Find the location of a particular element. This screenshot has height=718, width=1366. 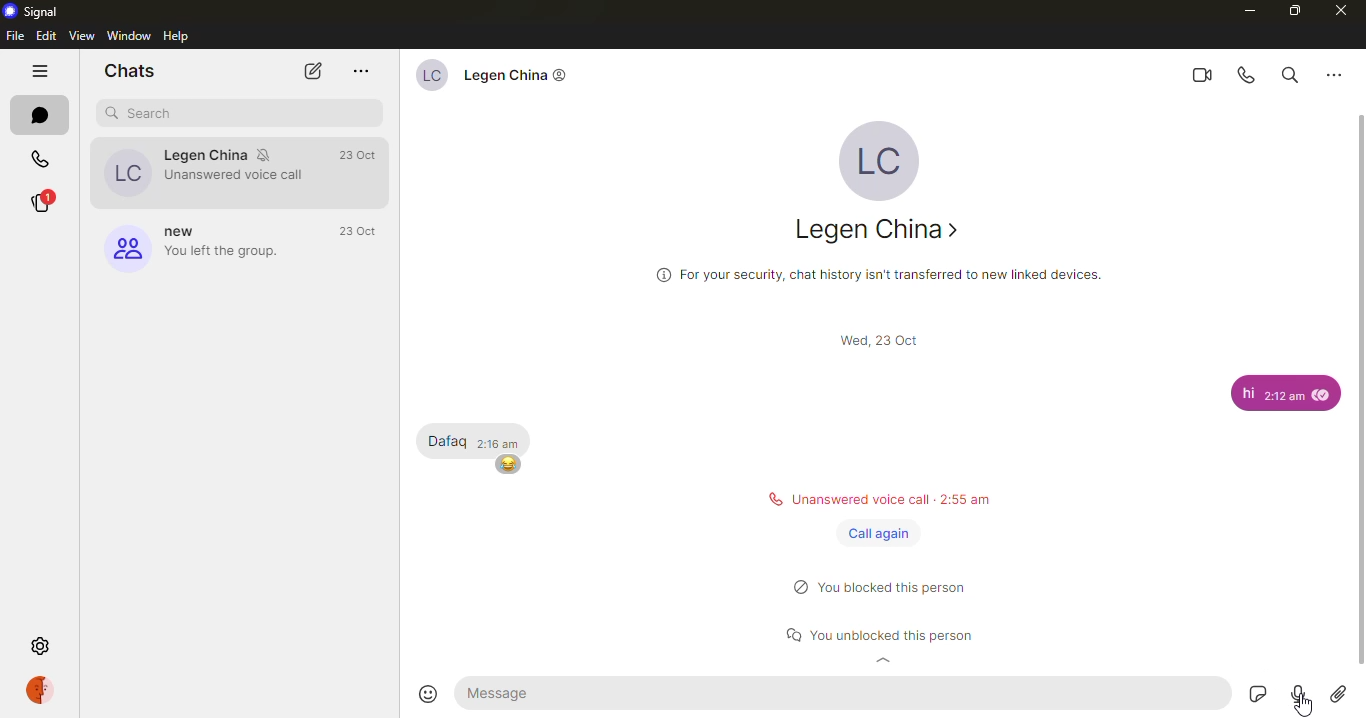

profile pic is located at coordinates (883, 160).